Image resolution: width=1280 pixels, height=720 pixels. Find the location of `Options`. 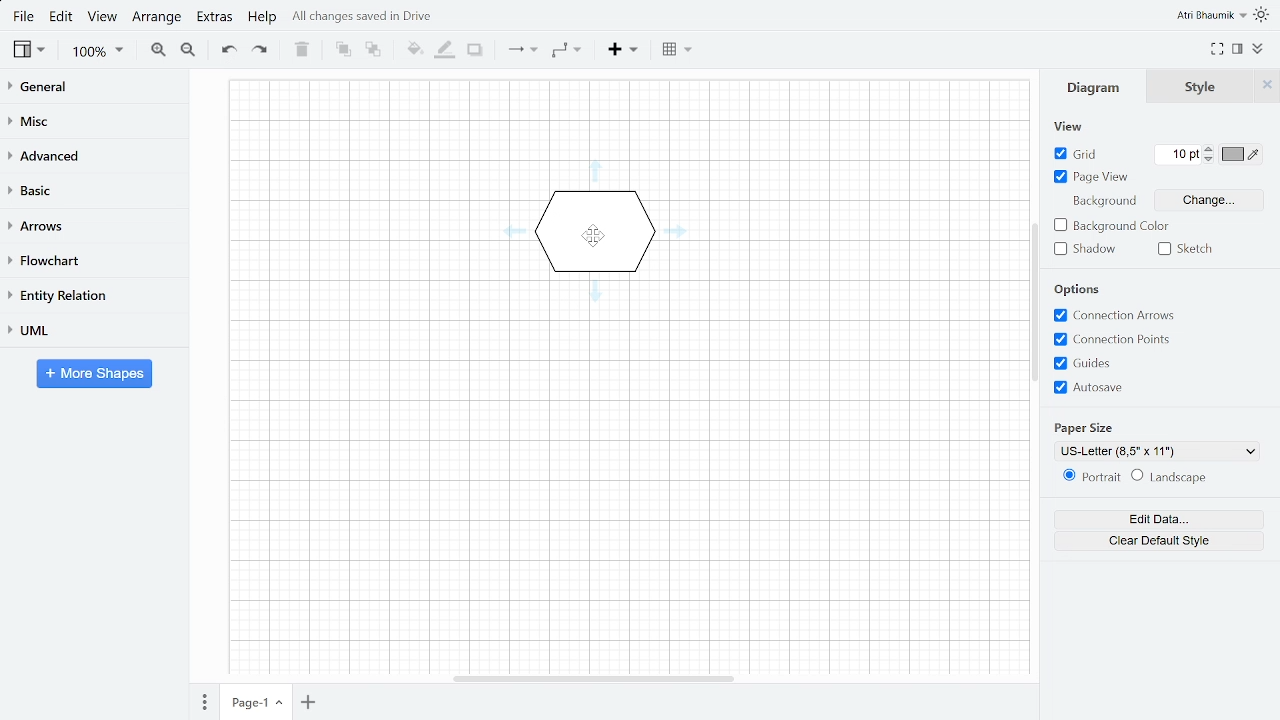

Options is located at coordinates (1079, 289).